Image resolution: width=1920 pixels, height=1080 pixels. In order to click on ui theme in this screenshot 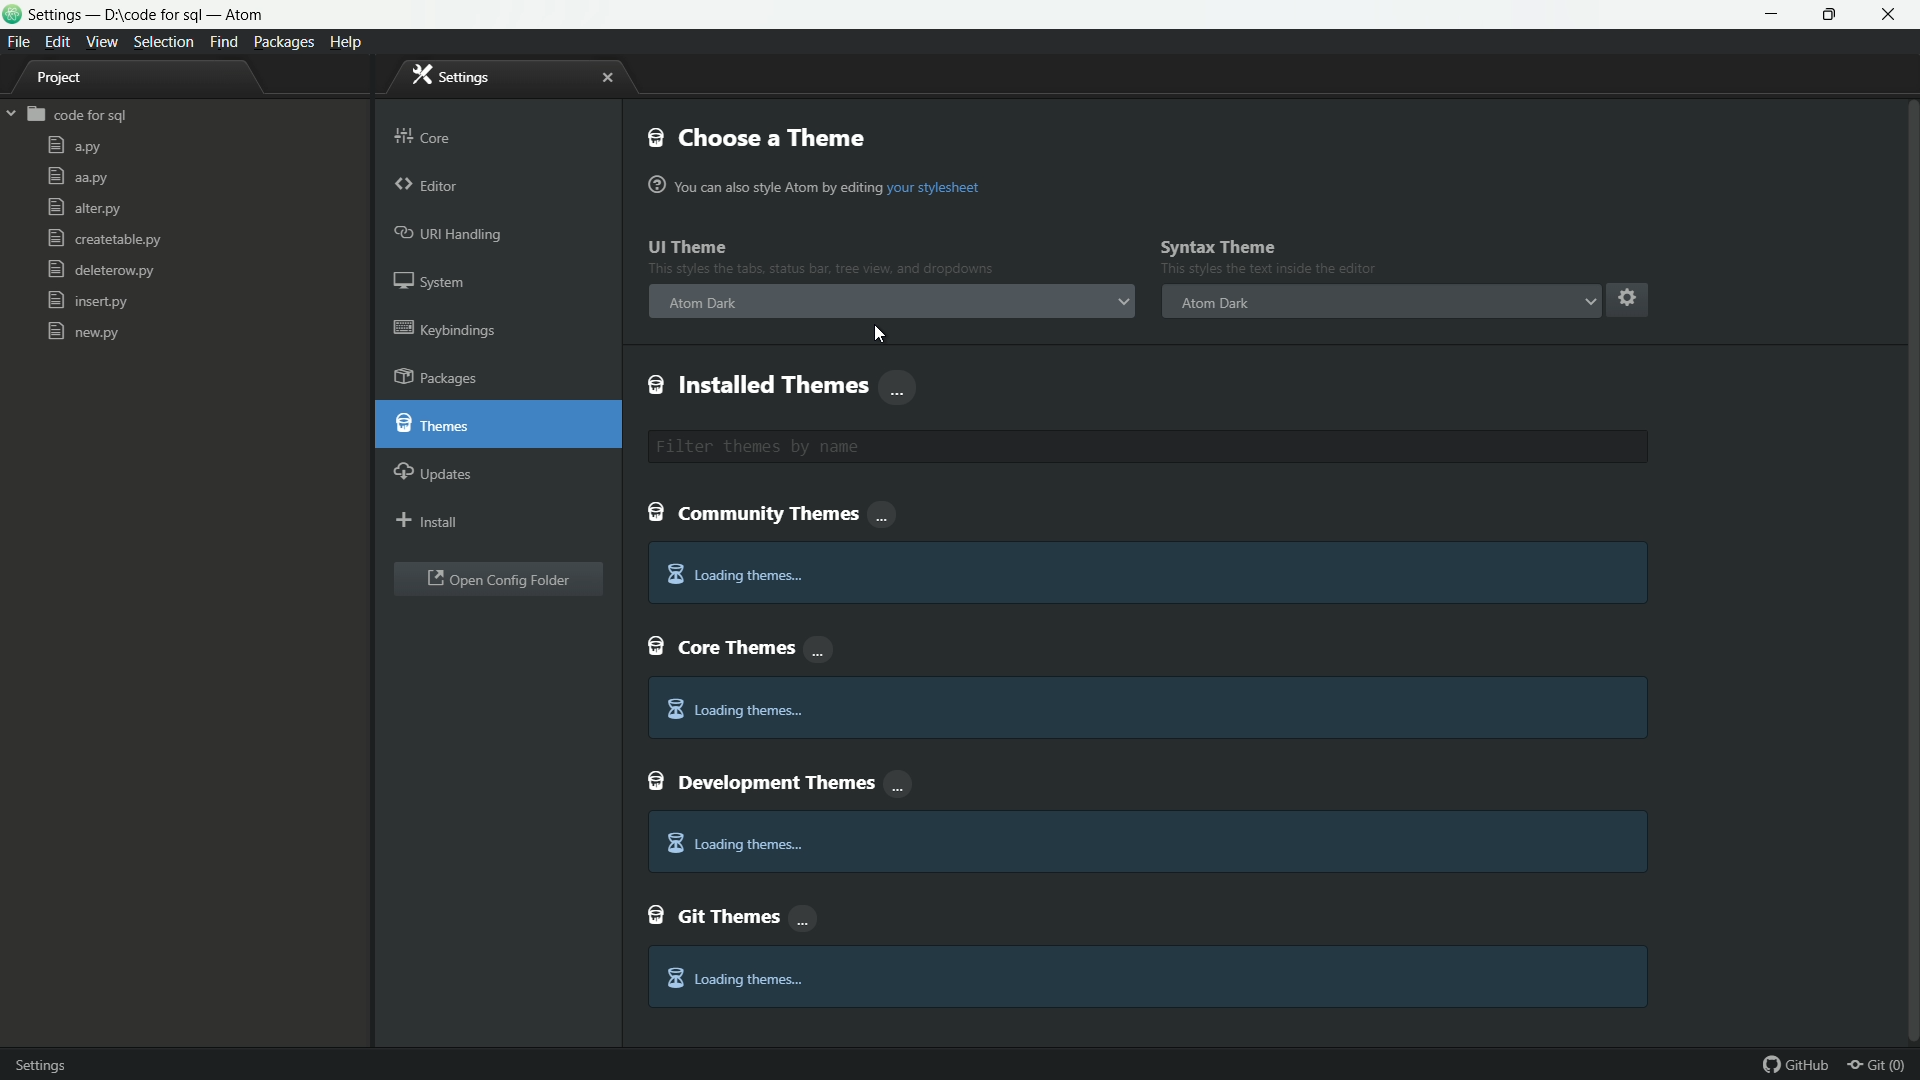, I will do `click(689, 246)`.